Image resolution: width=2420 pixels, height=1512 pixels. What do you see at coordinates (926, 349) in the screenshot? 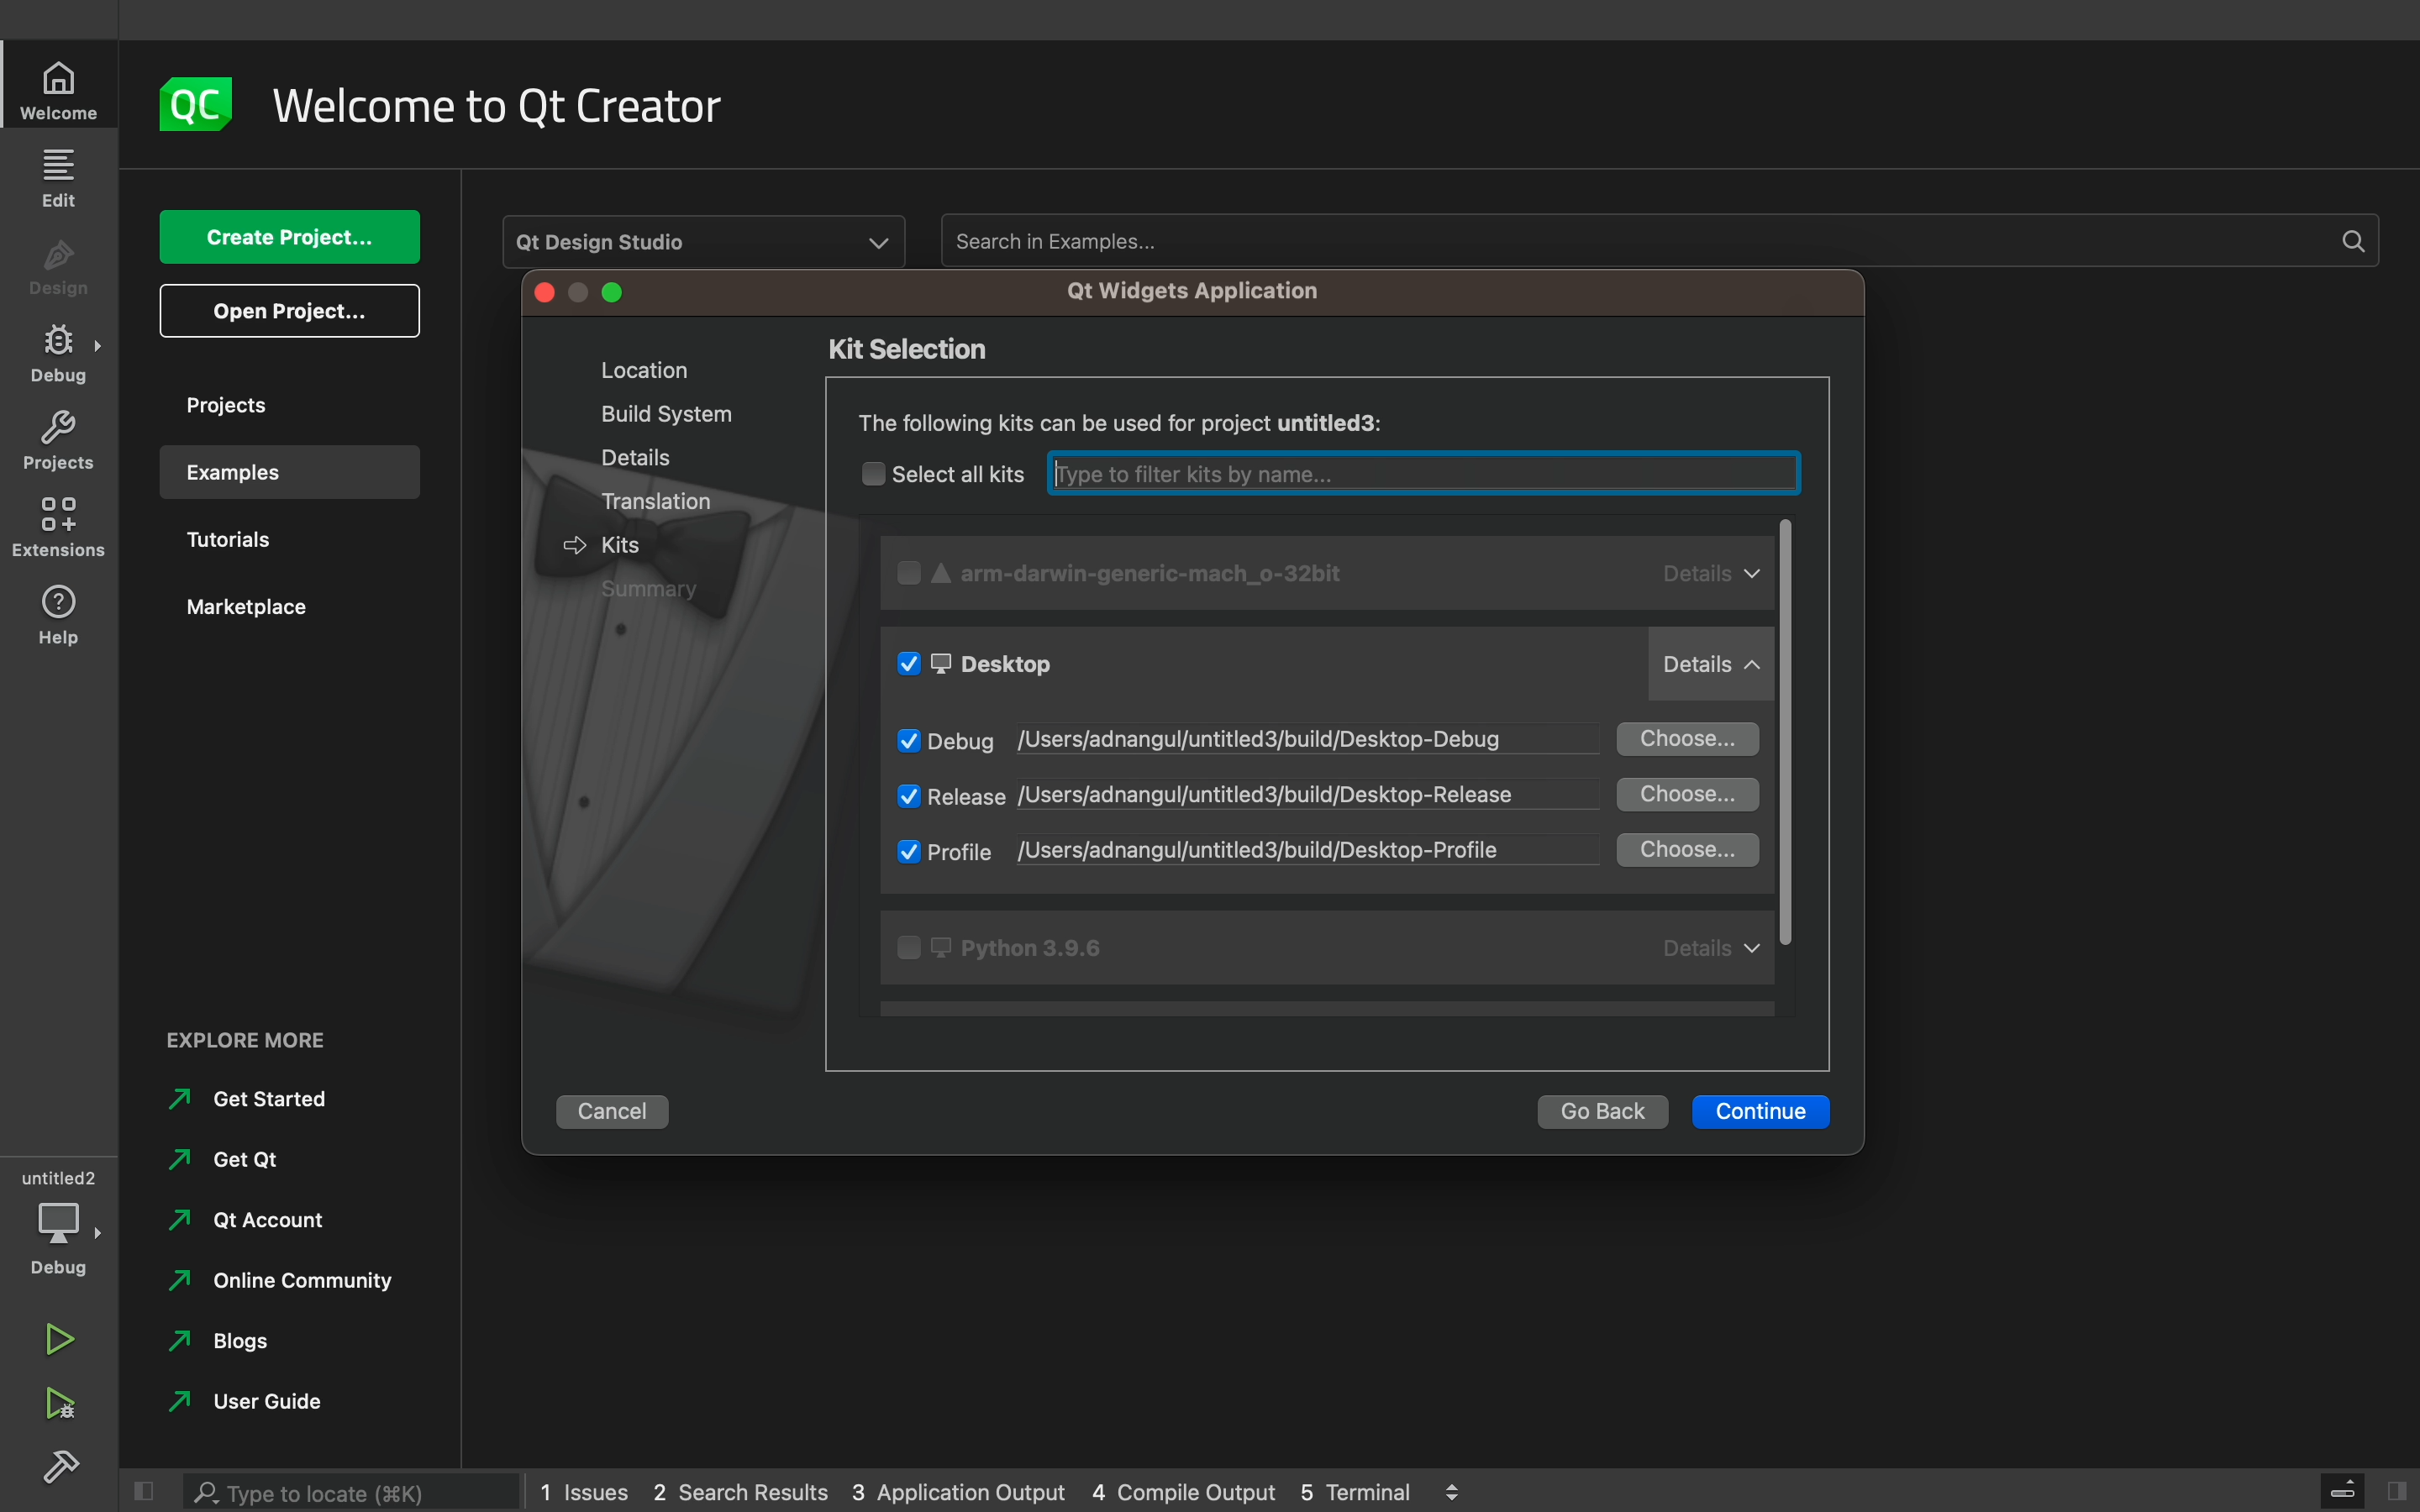
I see `kit selection` at bounding box center [926, 349].